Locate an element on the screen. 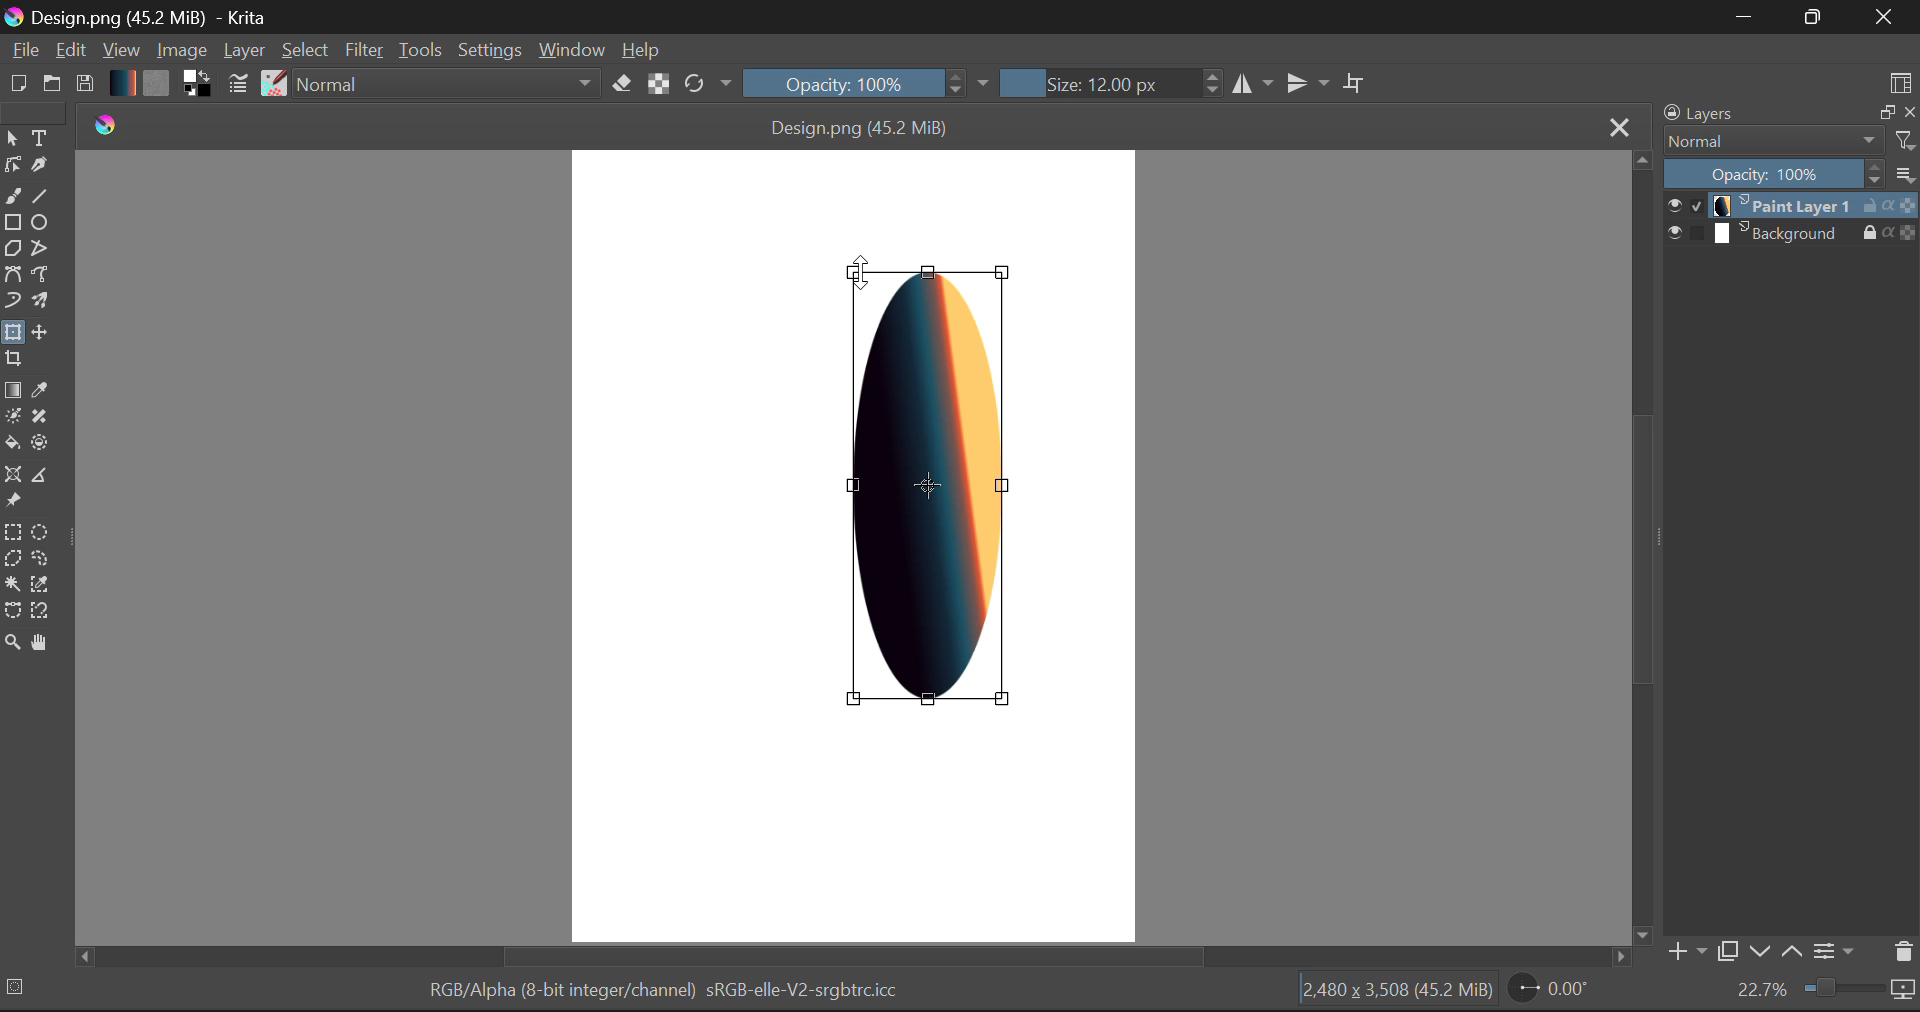  Add Layer is located at coordinates (1685, 952).